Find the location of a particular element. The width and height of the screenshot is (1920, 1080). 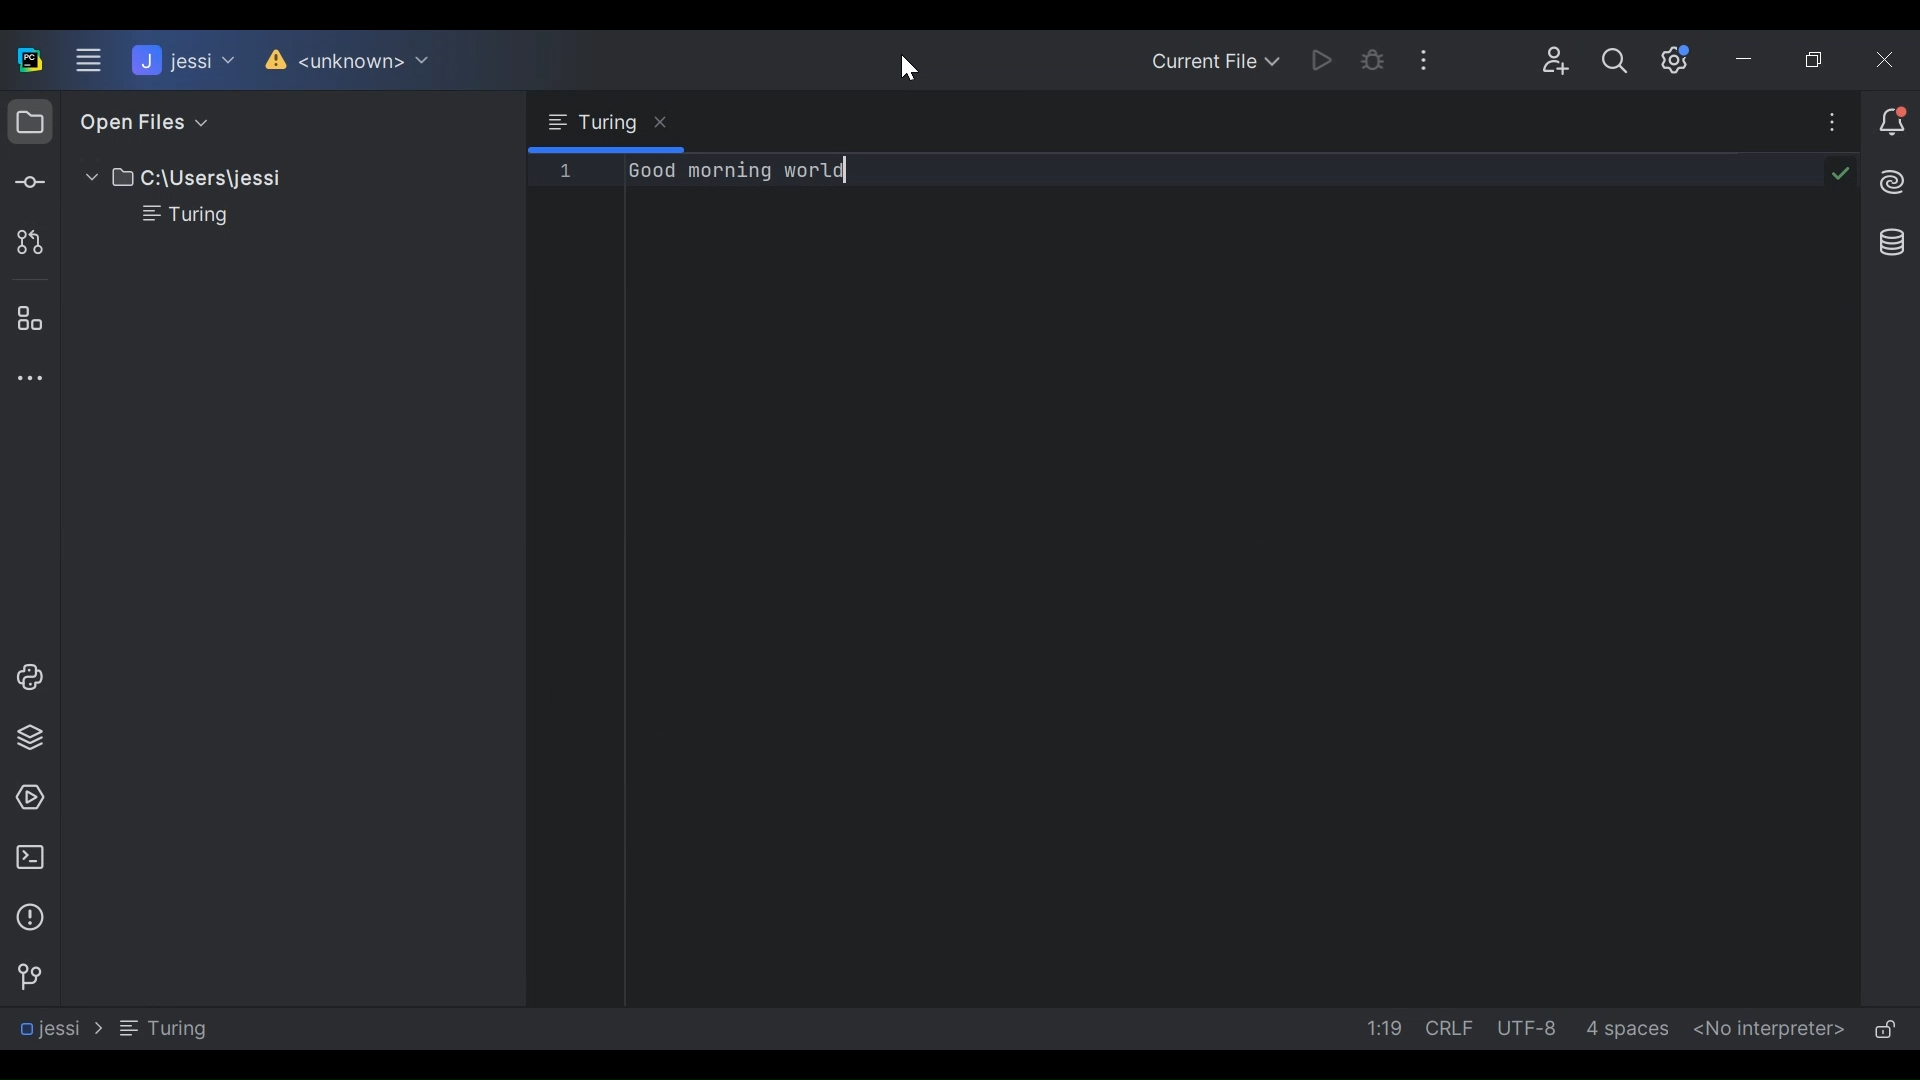

File is located at coordinates (173, 216).